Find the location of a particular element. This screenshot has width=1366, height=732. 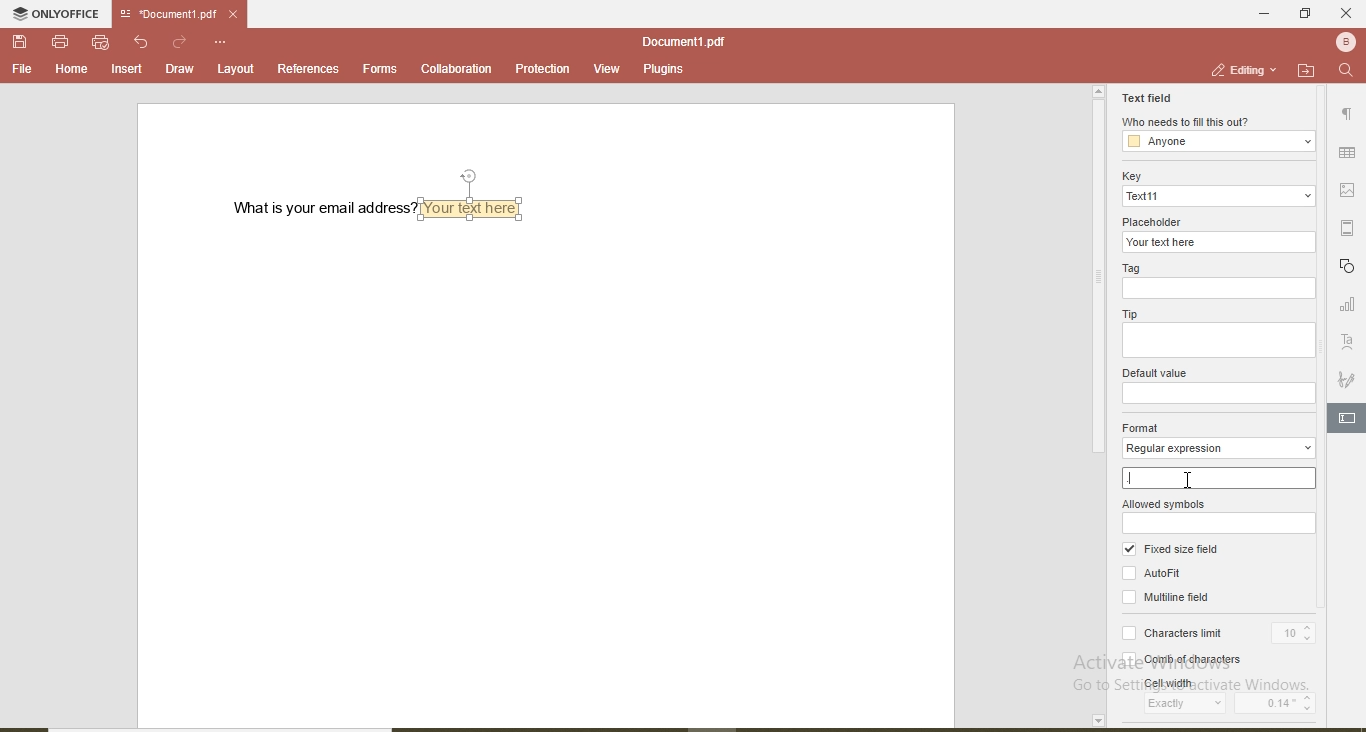

open file location is located at coordinates (1306, 70).